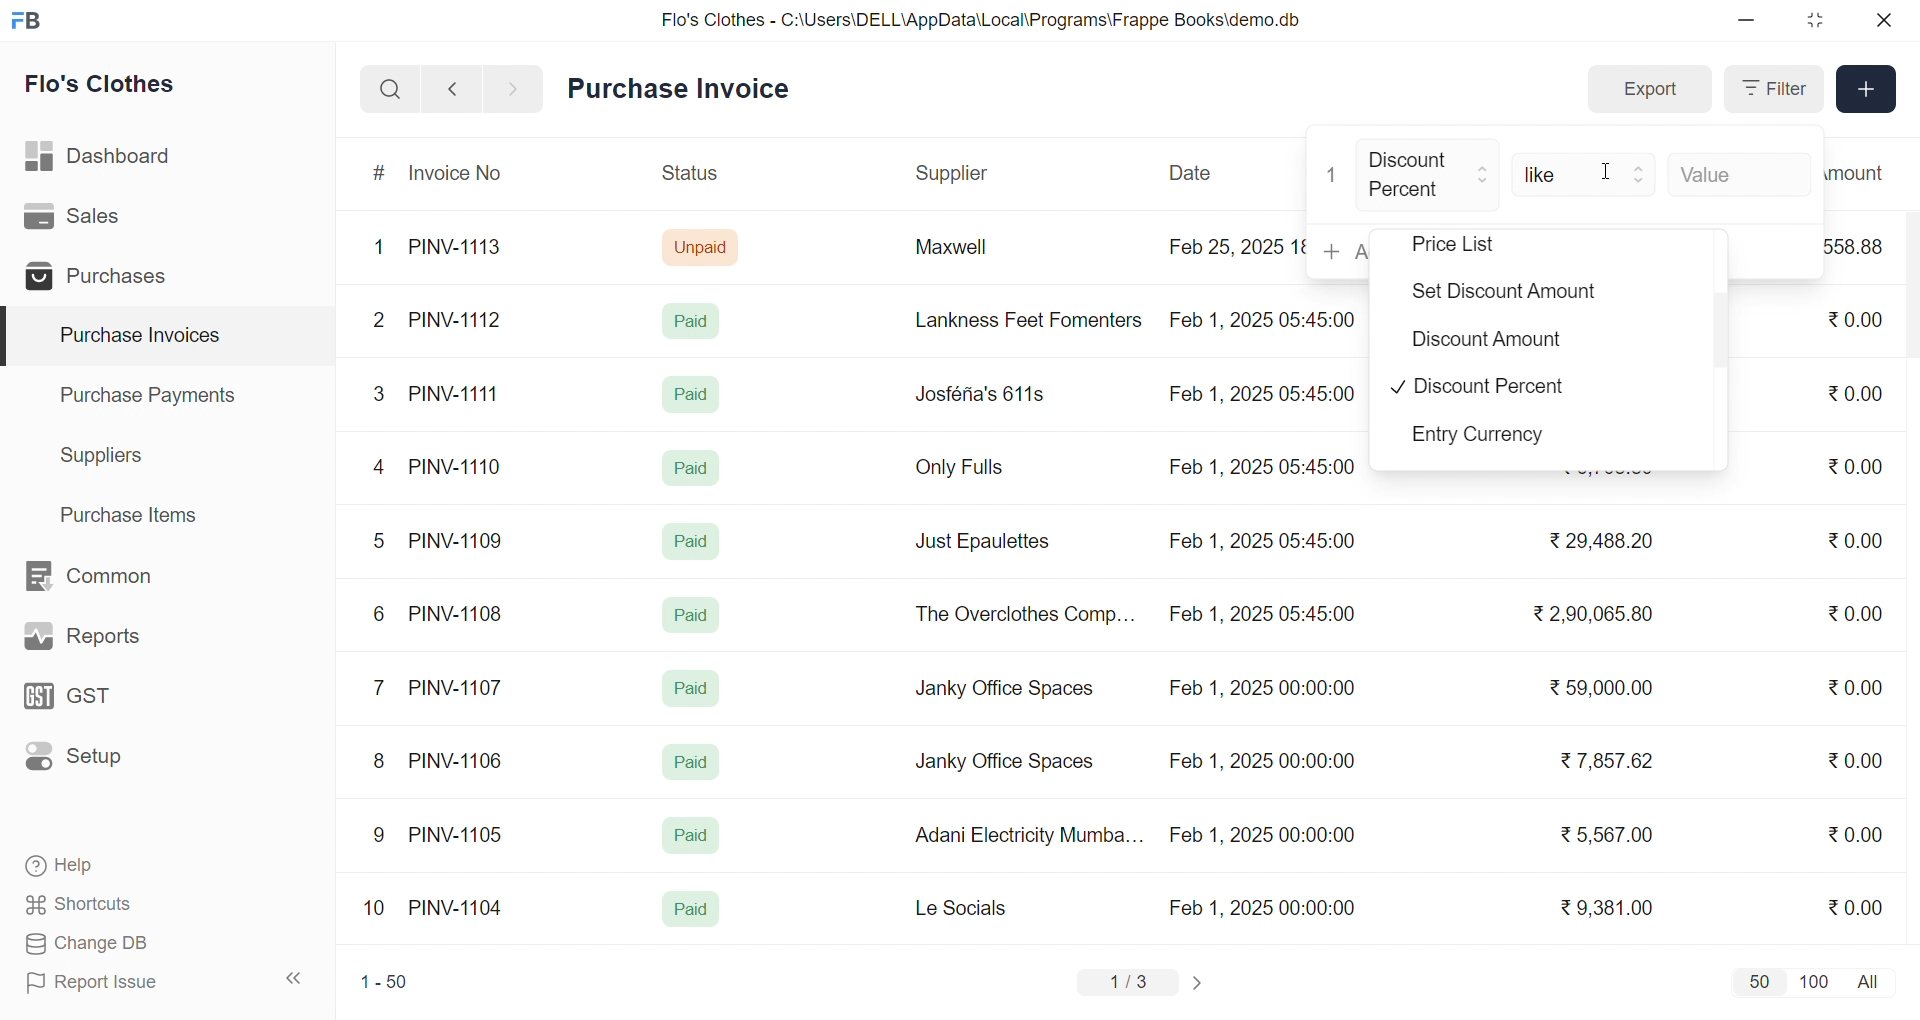 Image resolution: width=1920 pixels, height=1020 pixels. I want to click on 6, so click(379, 613).